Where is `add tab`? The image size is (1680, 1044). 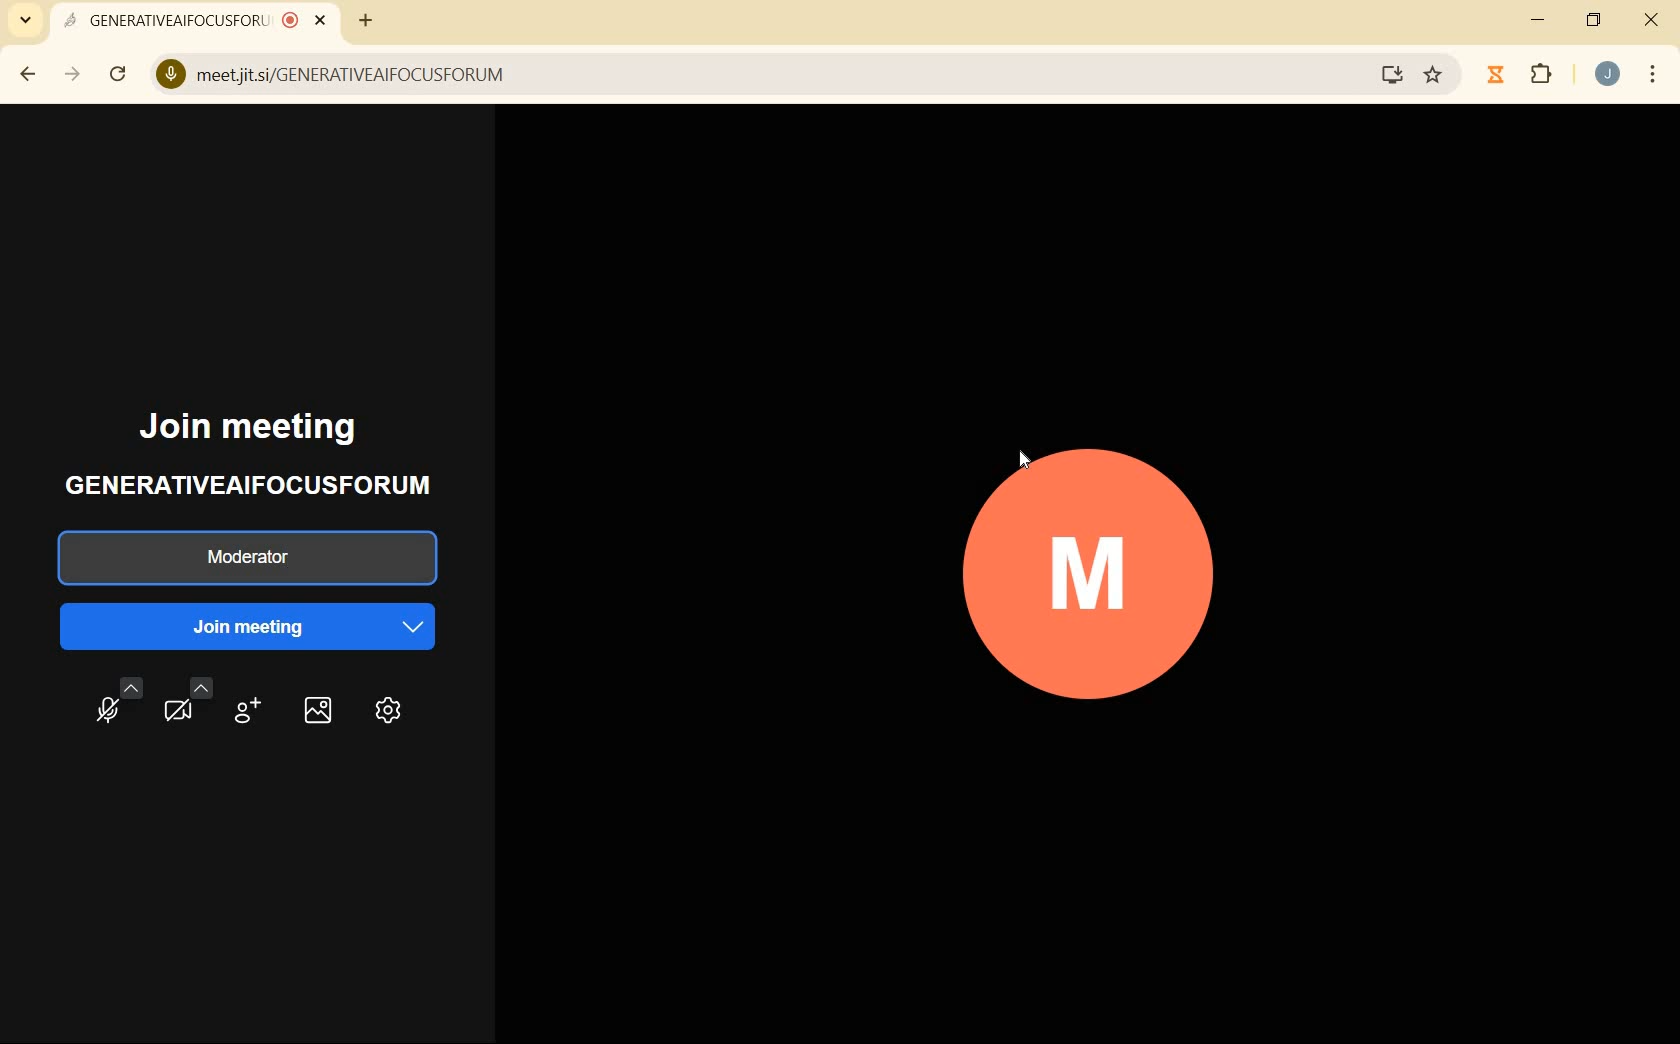
add tab is located at coordinates (365, 24).